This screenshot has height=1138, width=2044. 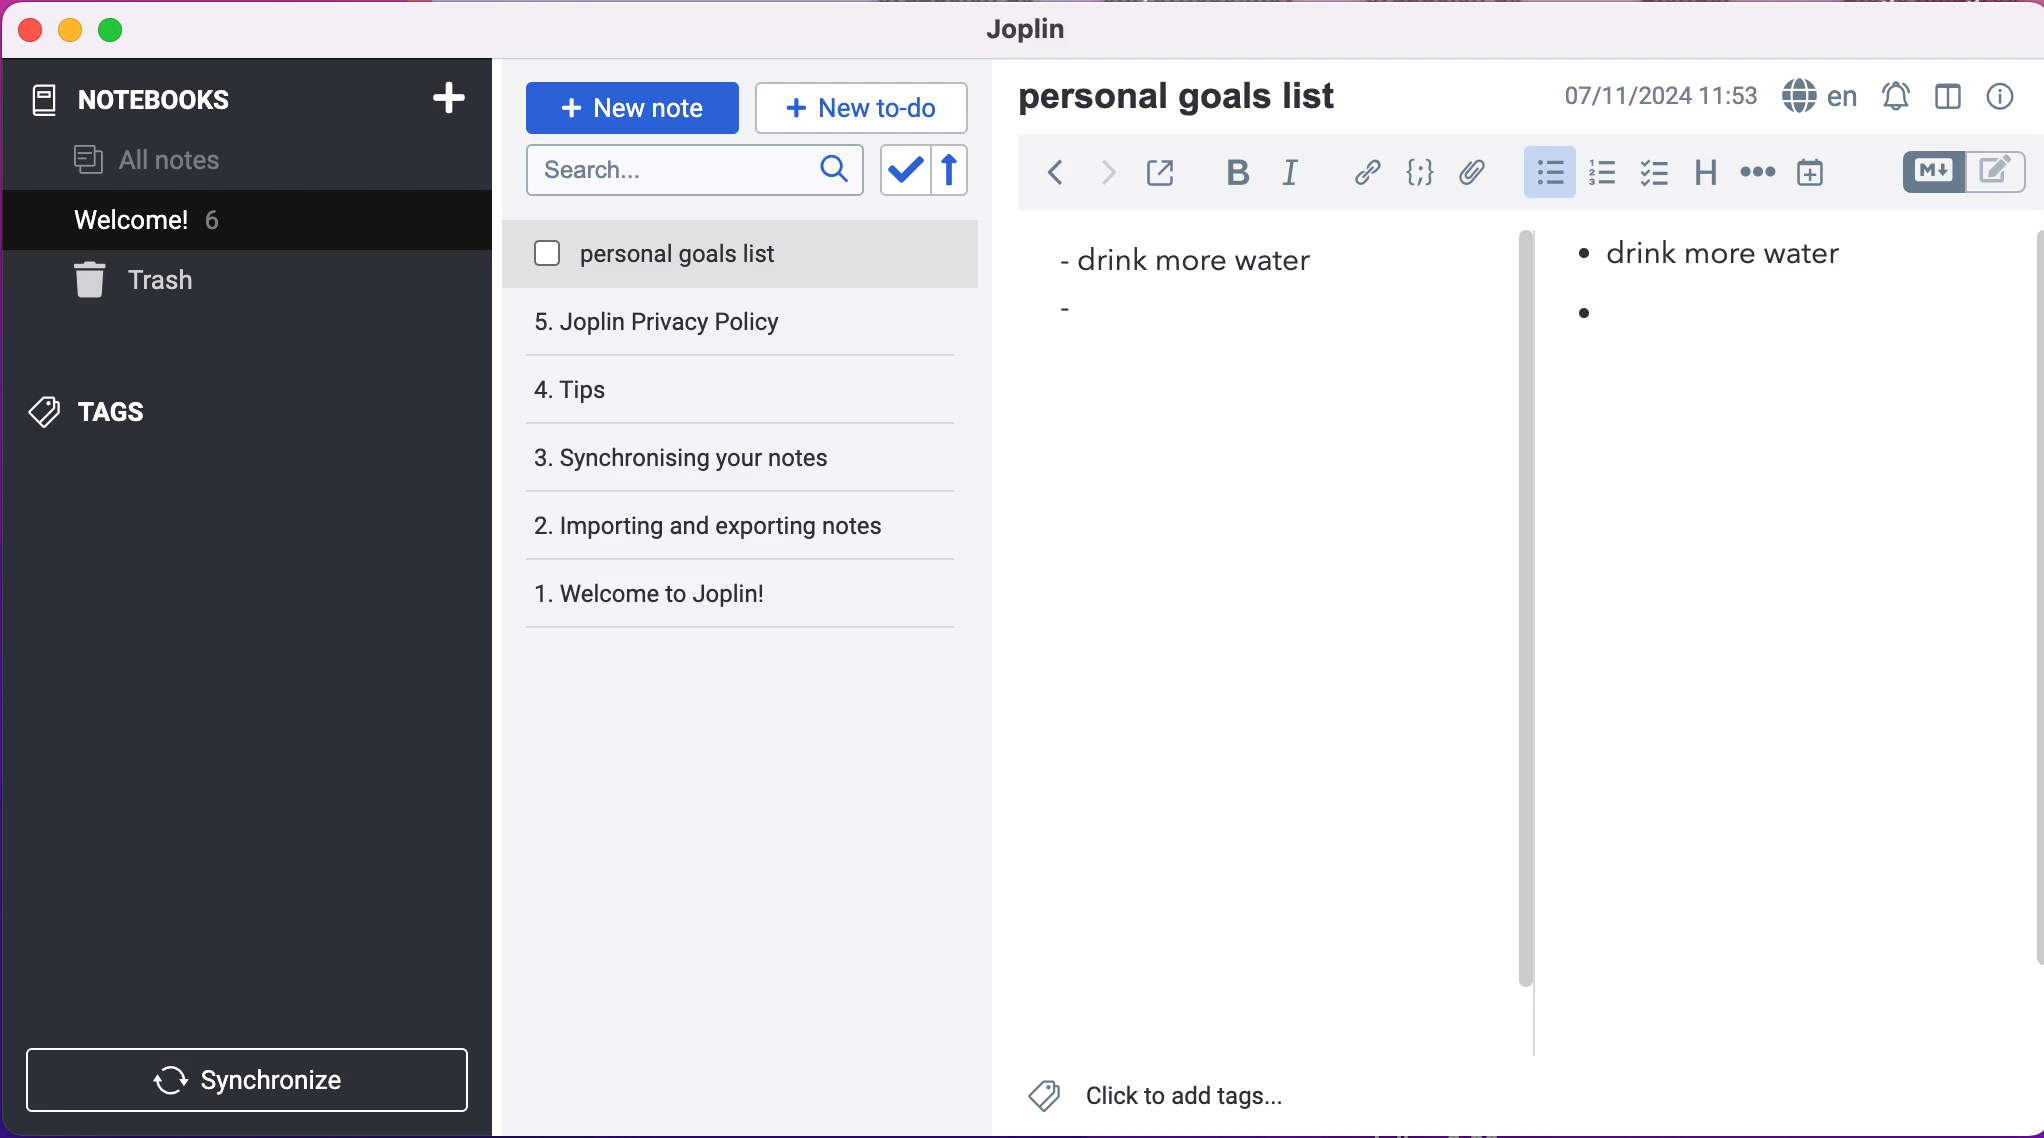 What do you see at coordinates (665, 593) in the screenshot?
I see `Welcome to Joplin!` at bounding box center [665, 593].